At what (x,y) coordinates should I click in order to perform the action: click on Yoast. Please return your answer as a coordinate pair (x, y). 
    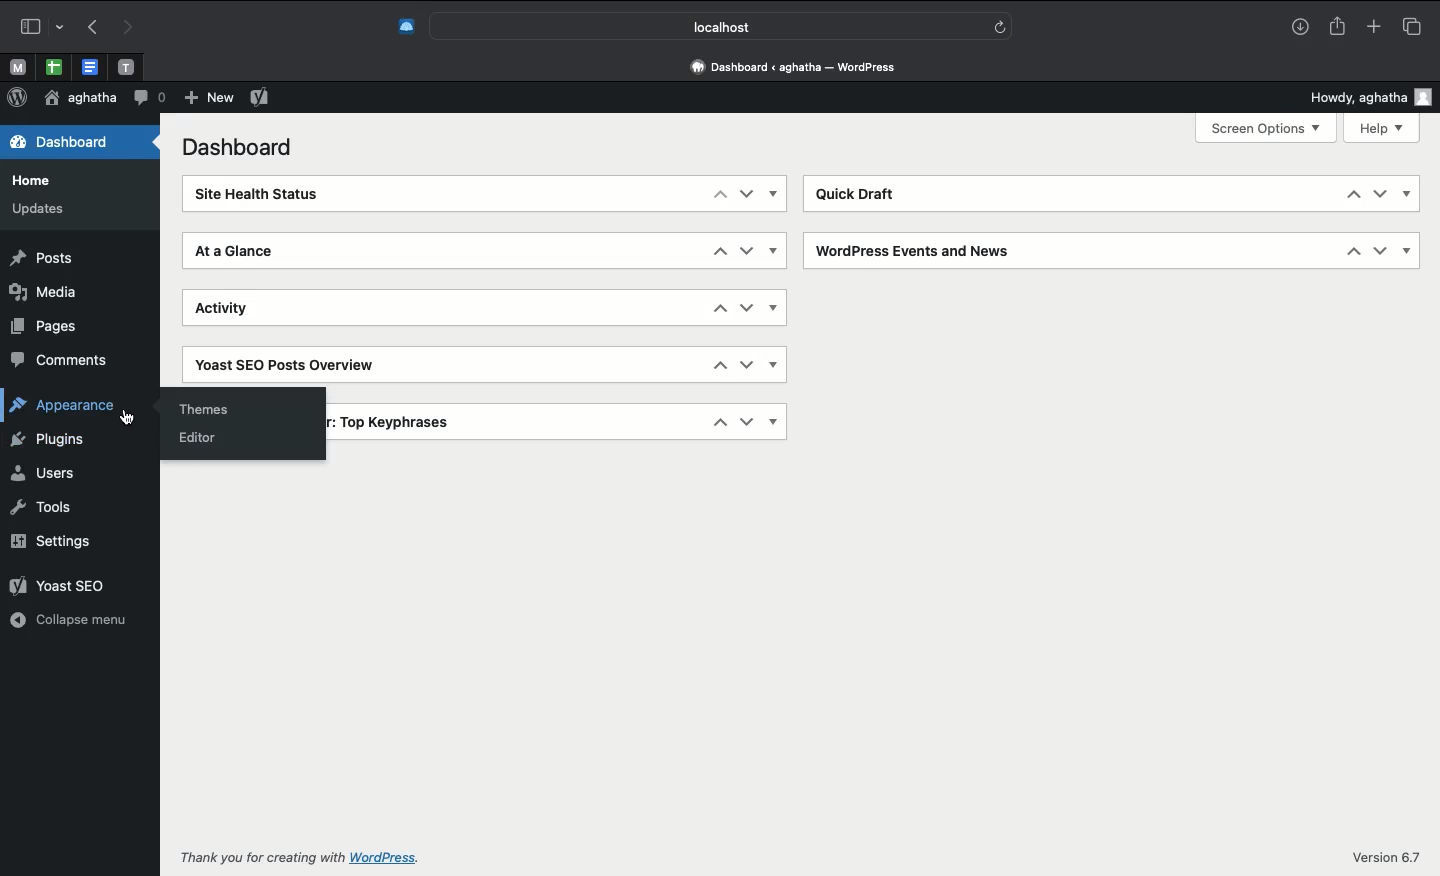
    Looking at the image, I should click on (291, 360).